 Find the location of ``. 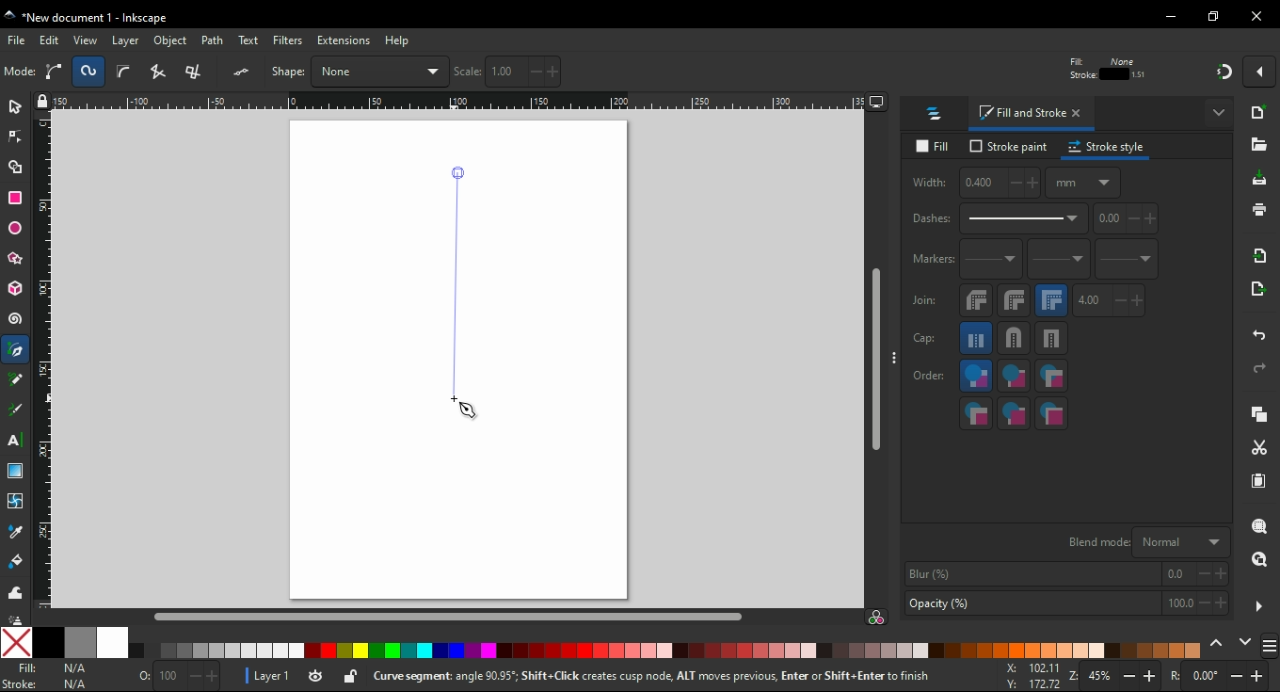

 is located at coordinates (1108, 299).